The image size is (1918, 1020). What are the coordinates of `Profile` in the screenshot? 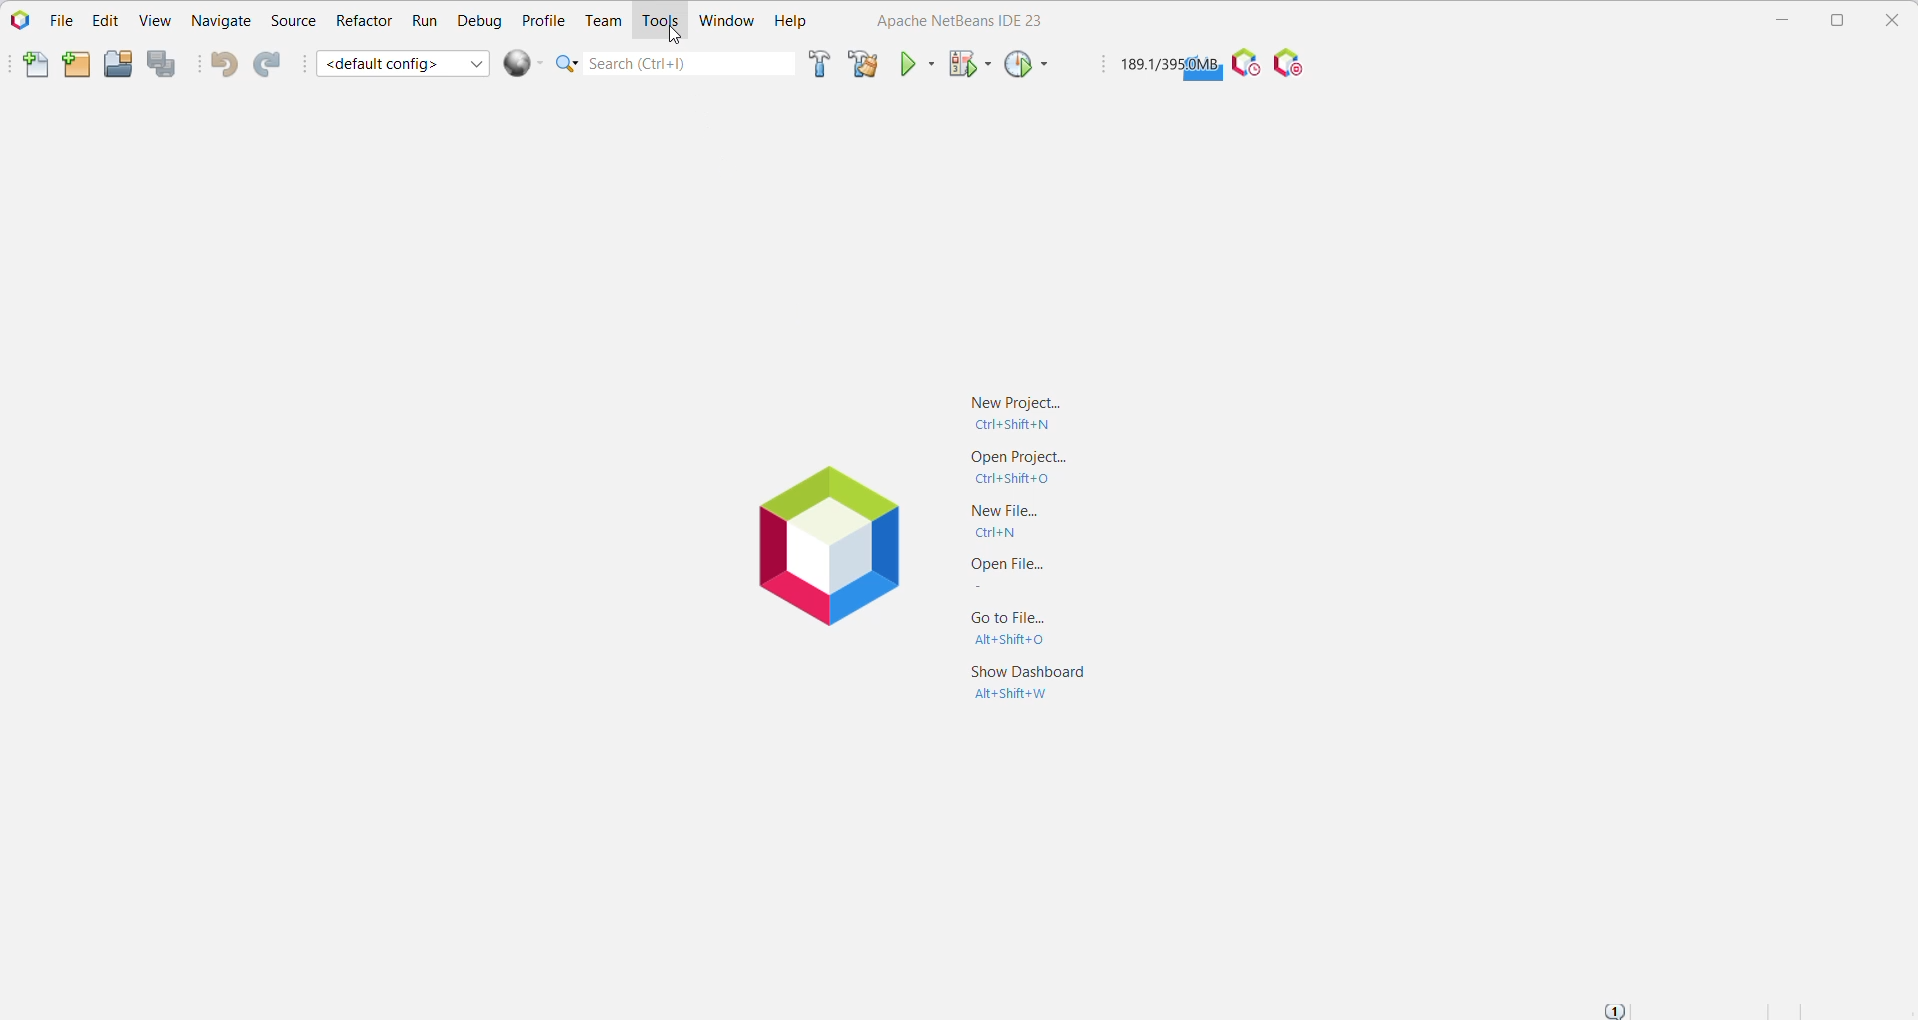 It's located at (544, 19).